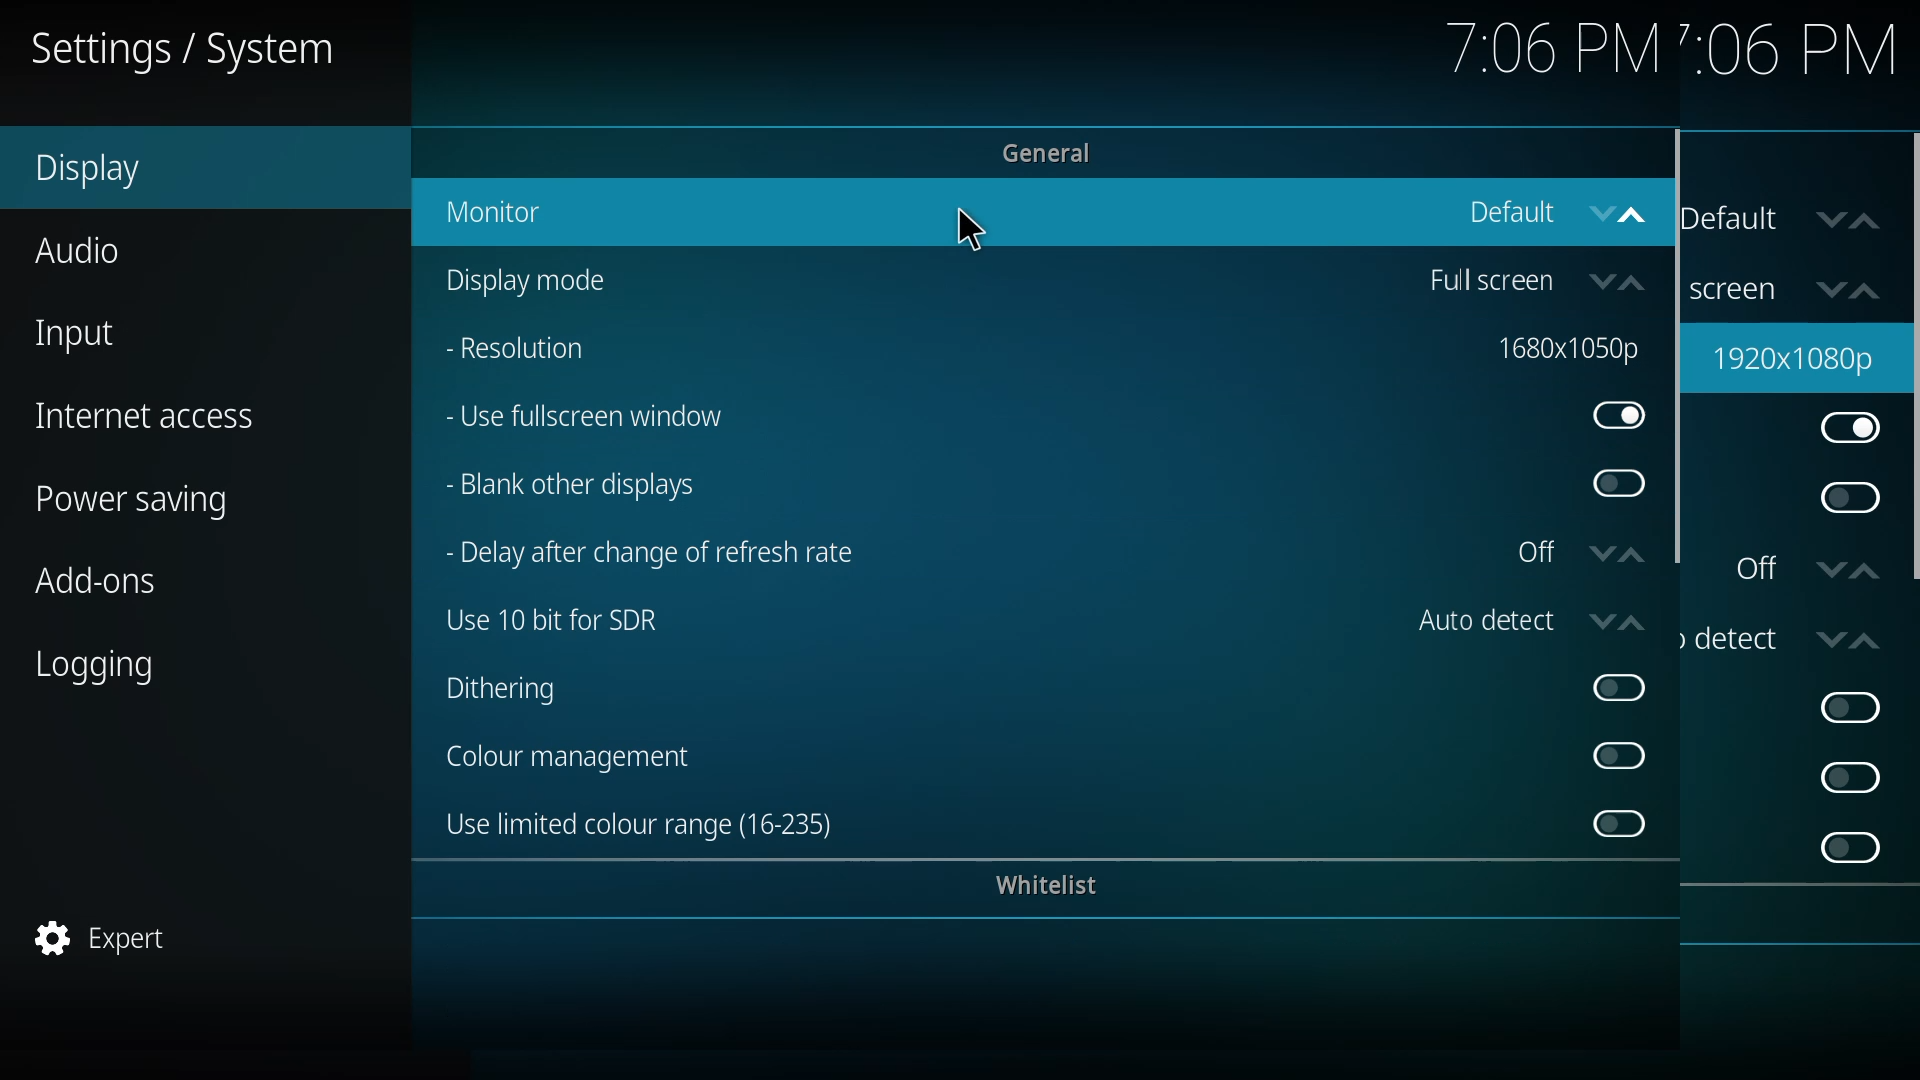 This screenshot has height=1080, width=1920. I want to click on enable, so click(1850, 776).